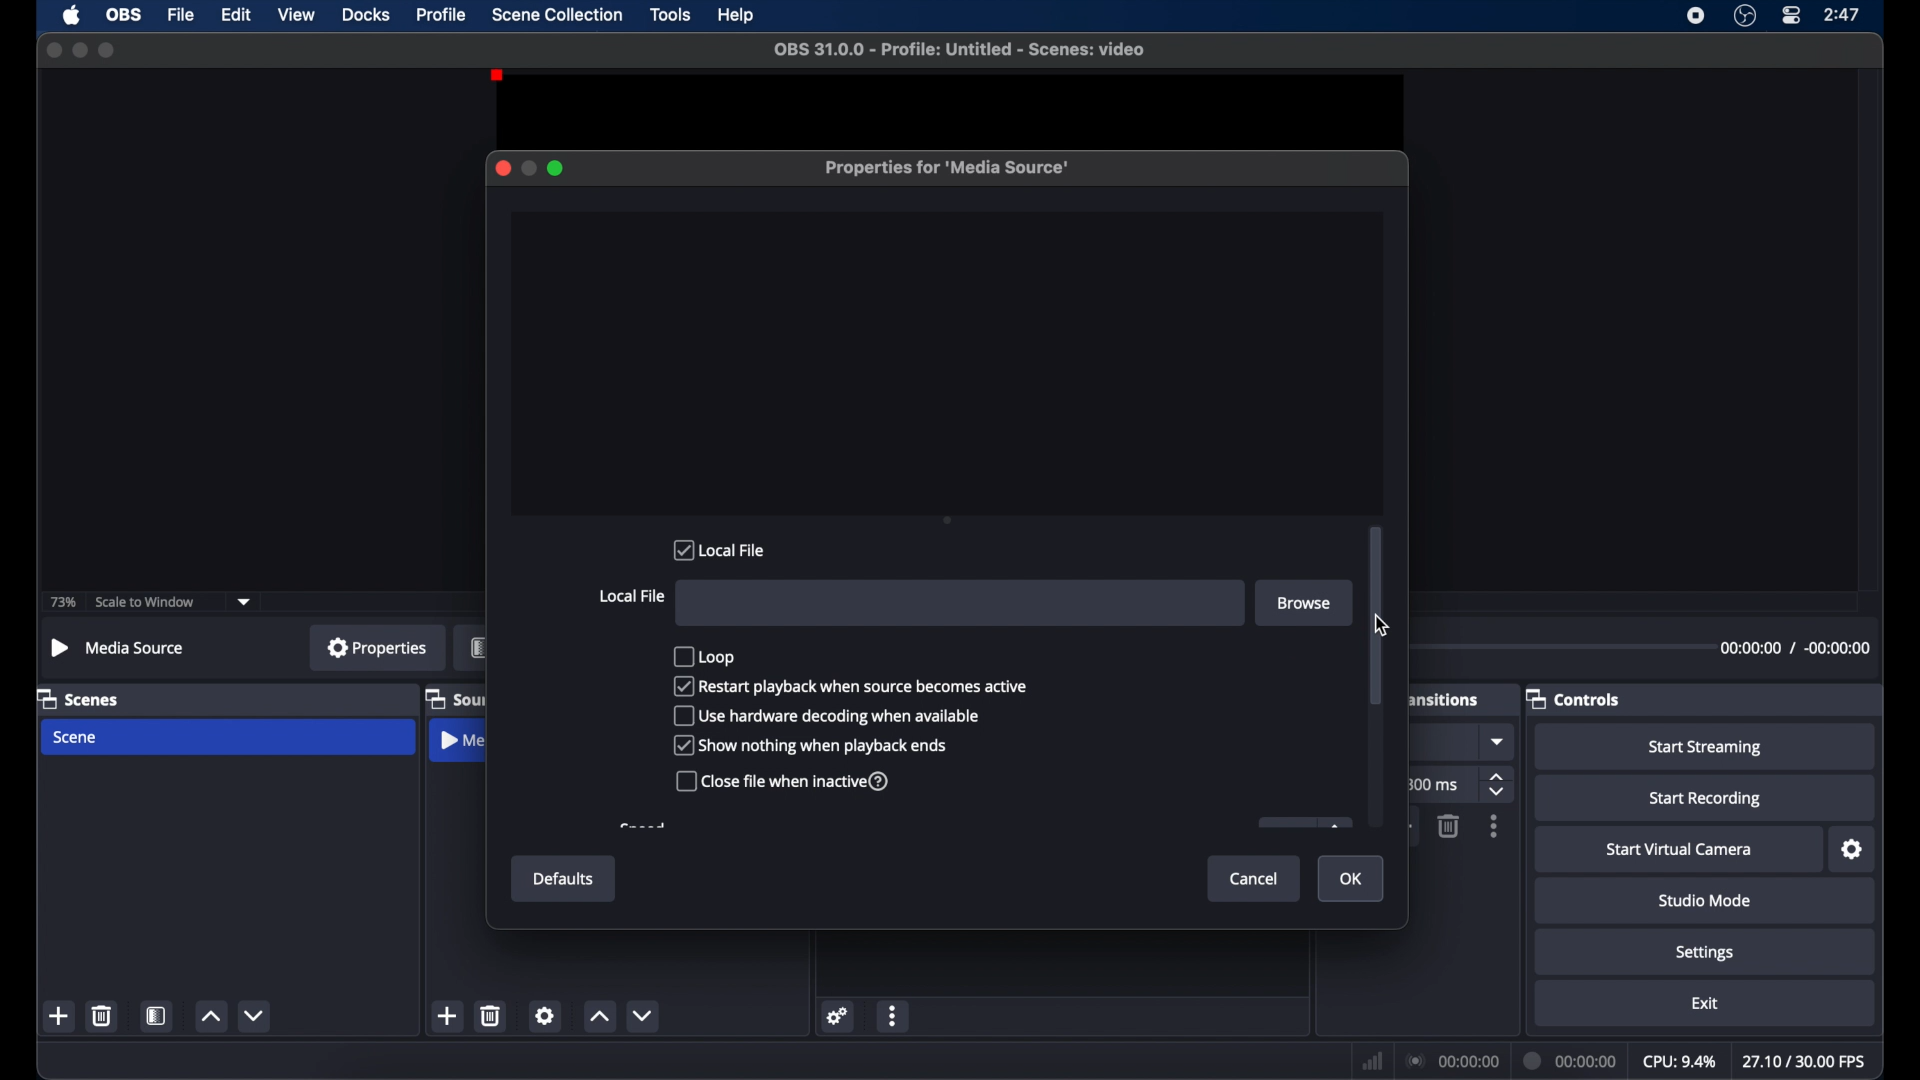  Describe the element at coordinates (1450, 700) in the screenshot. I see `scene transitions` at that location.